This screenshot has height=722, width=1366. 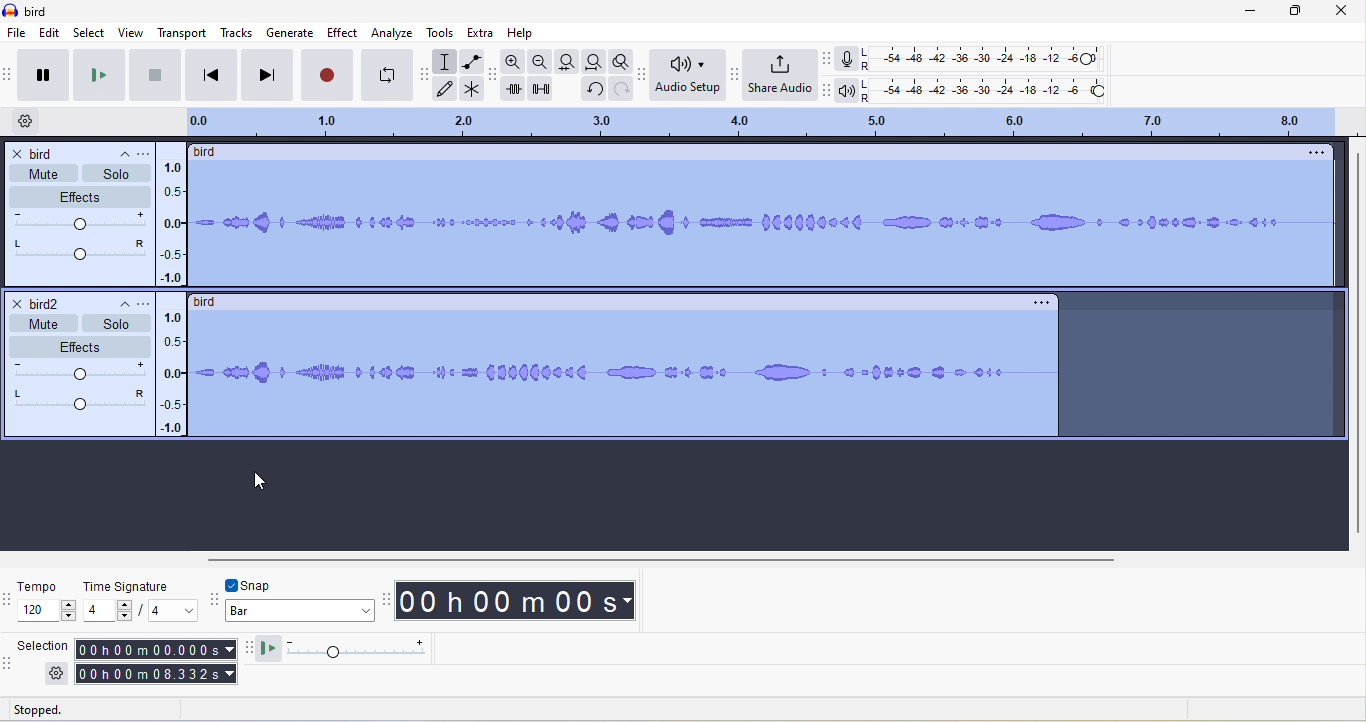 I want to click on snap, so click(x=256, y=585).